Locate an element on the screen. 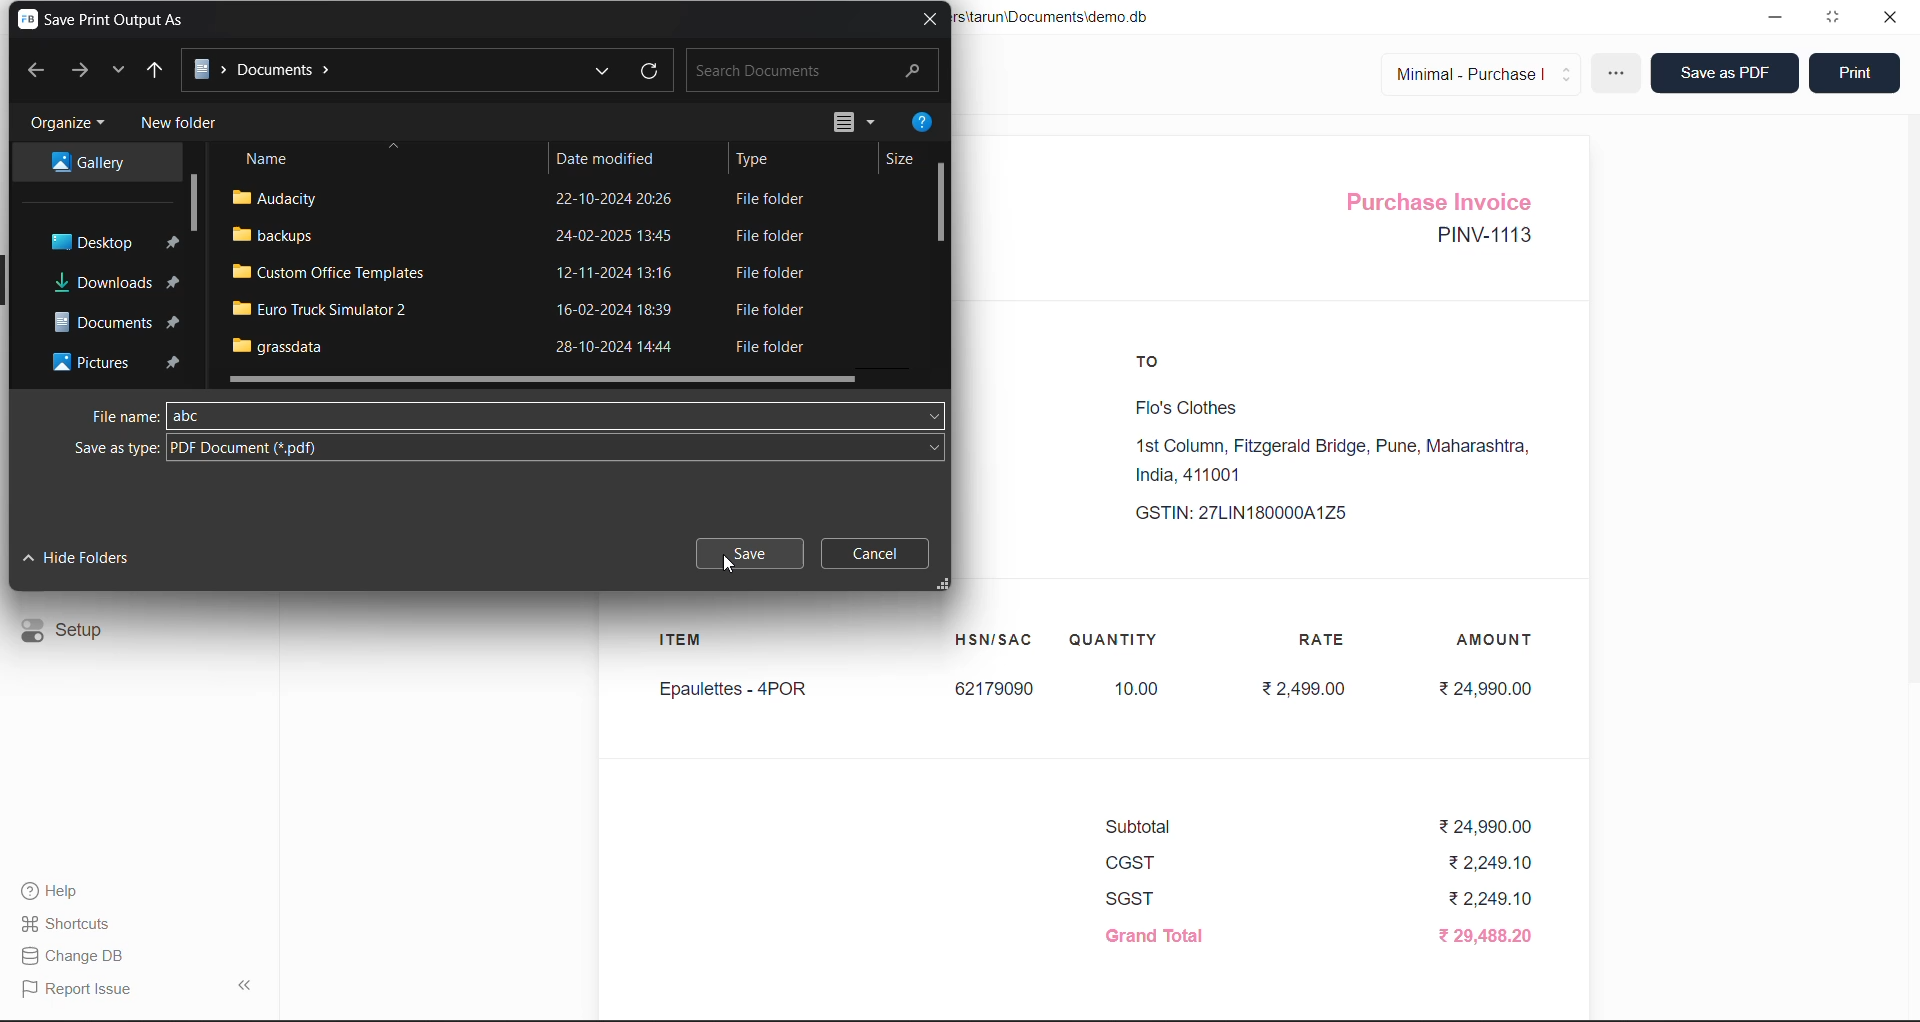  File folder is located at coordinates (775, 348).